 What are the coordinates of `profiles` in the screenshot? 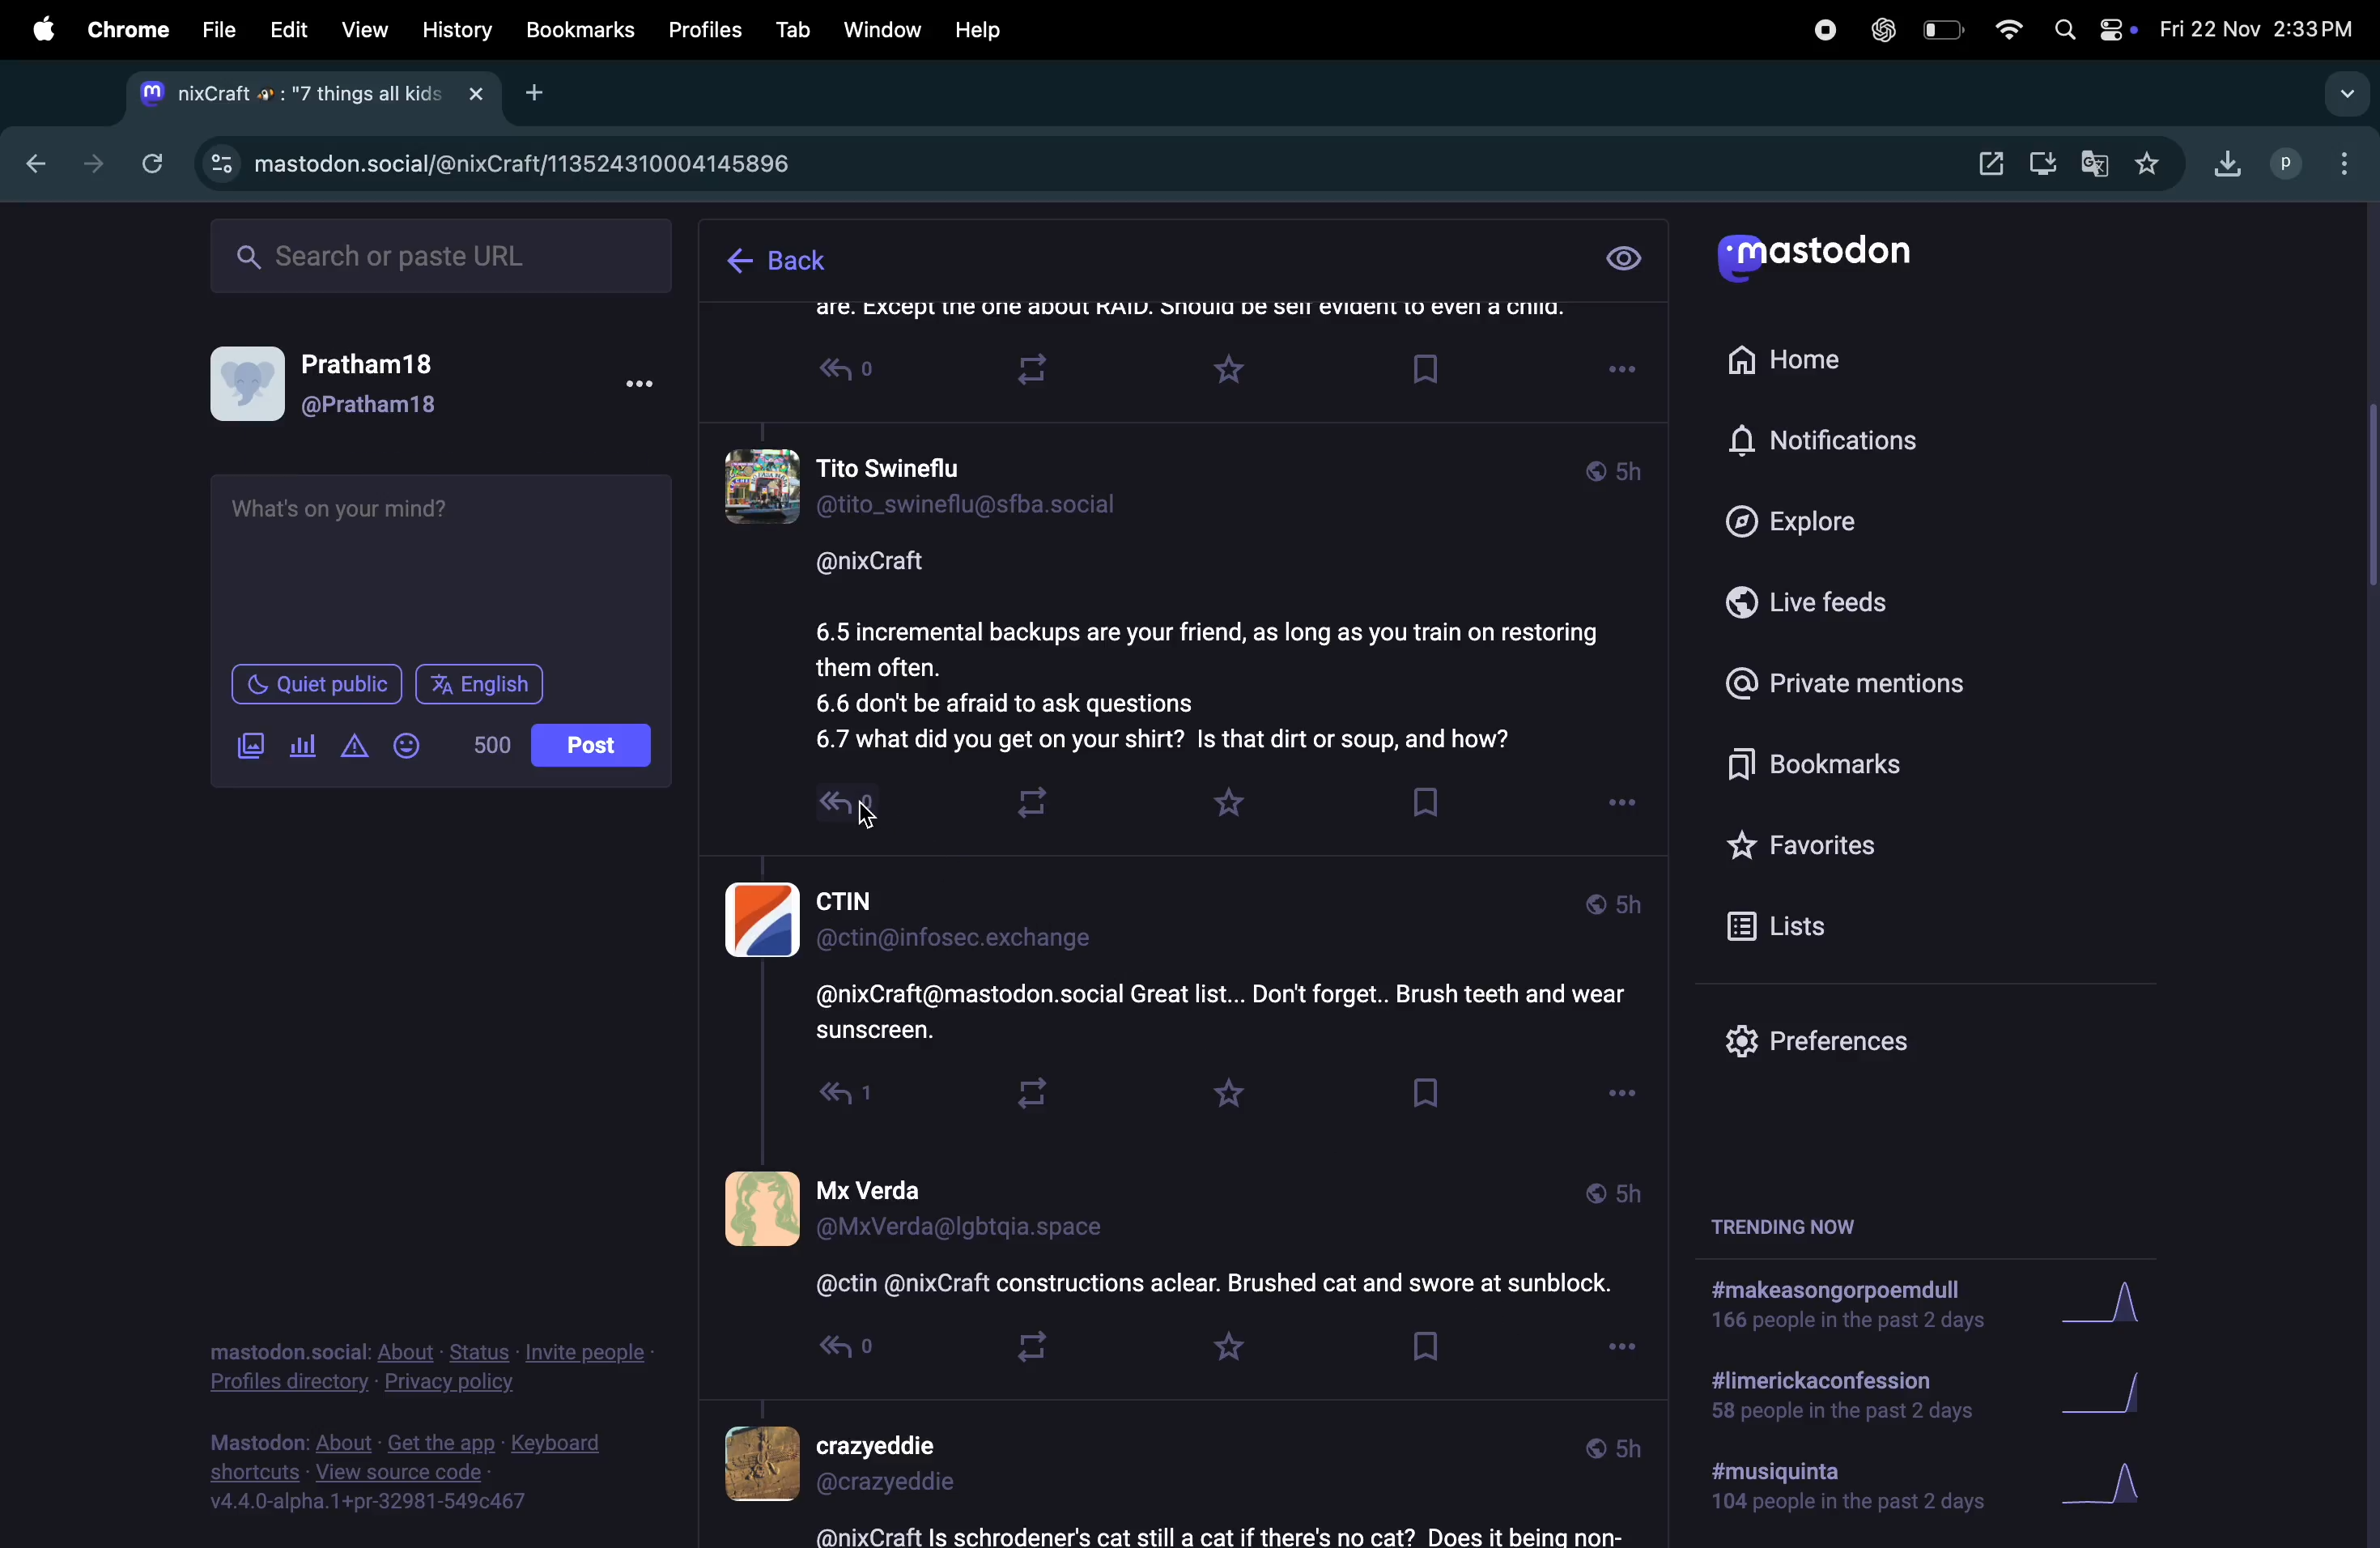 It's located at (701, 32).